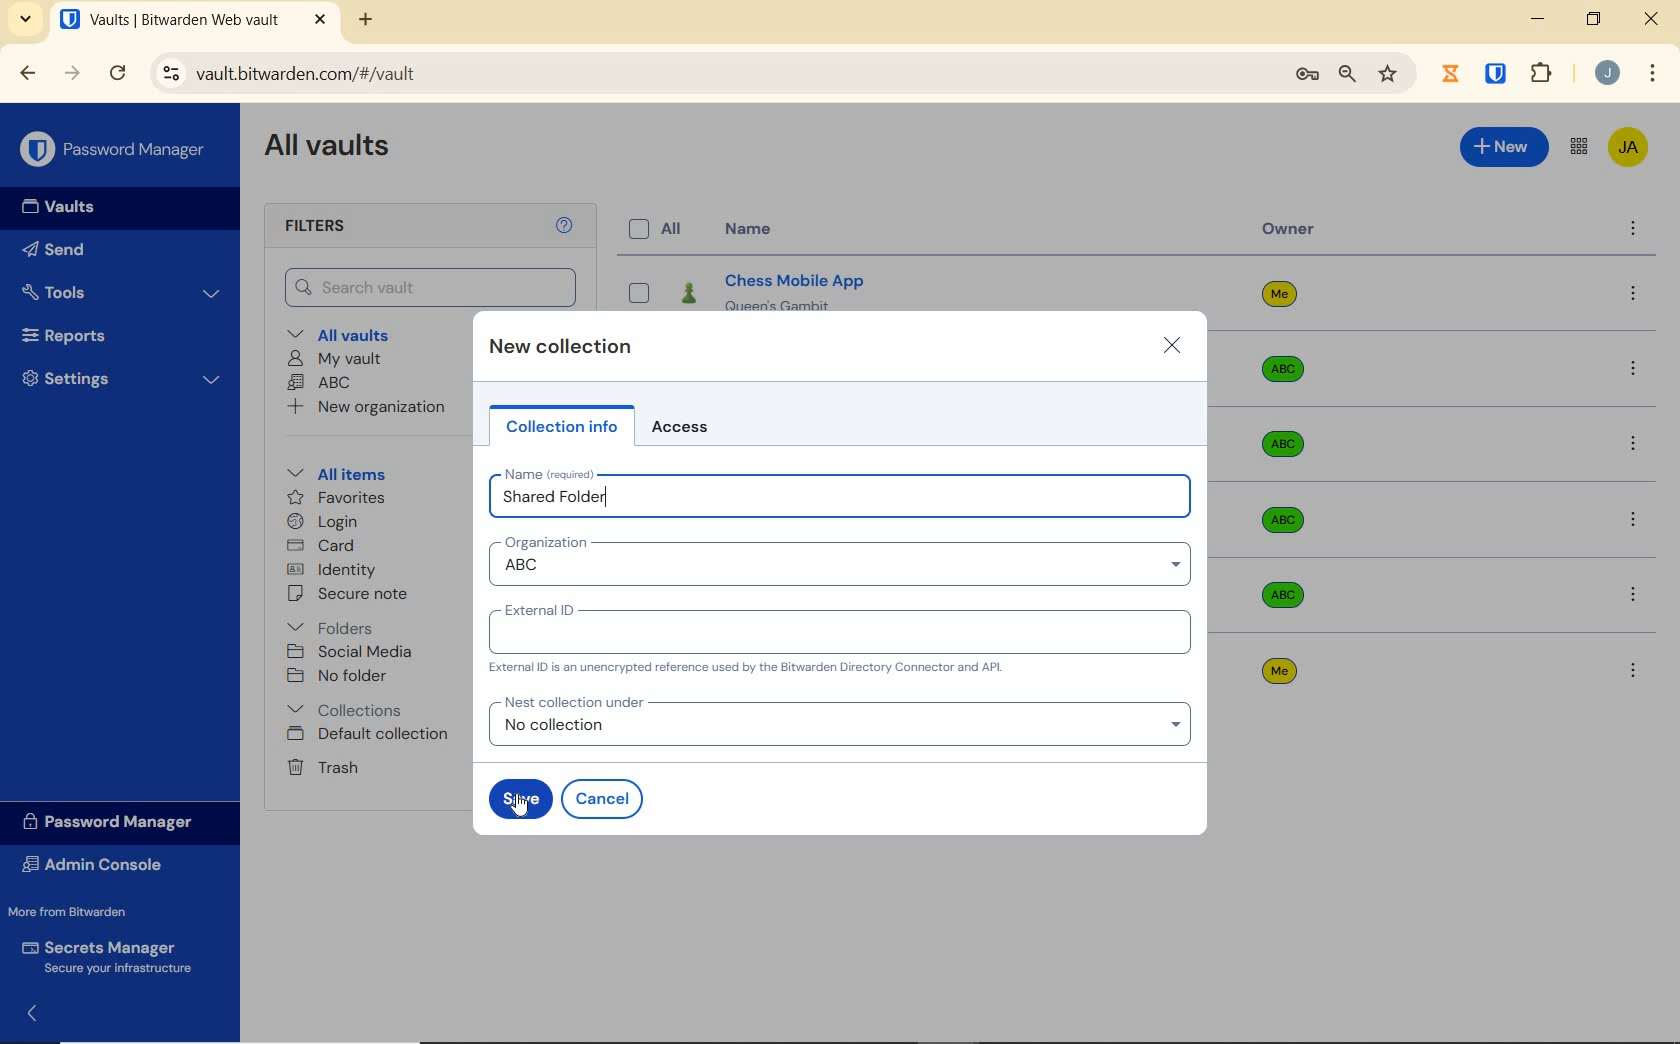  Describe the element at coordinates (521, 810) in the screenshot. I see `cursor` at that location.